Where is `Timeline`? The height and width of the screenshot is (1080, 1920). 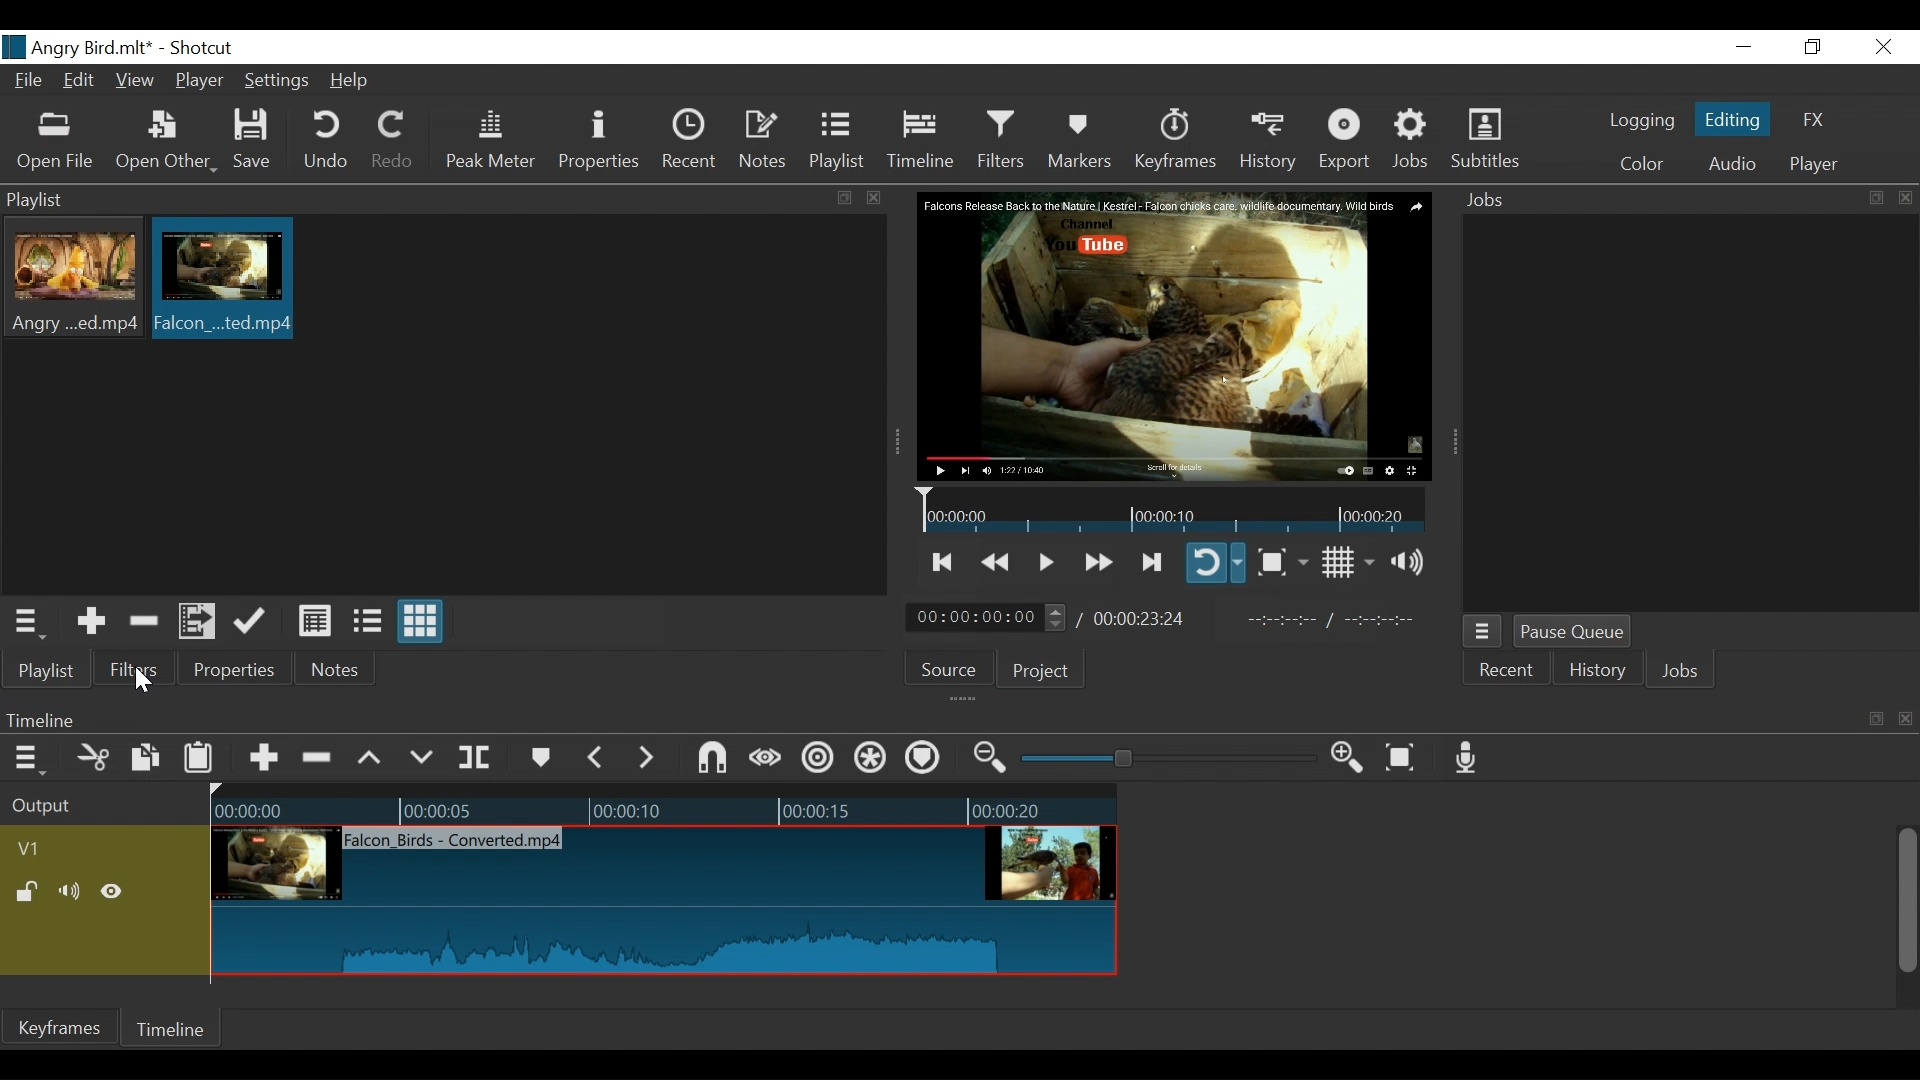 Timeline is located at coordinates (168, 1032).